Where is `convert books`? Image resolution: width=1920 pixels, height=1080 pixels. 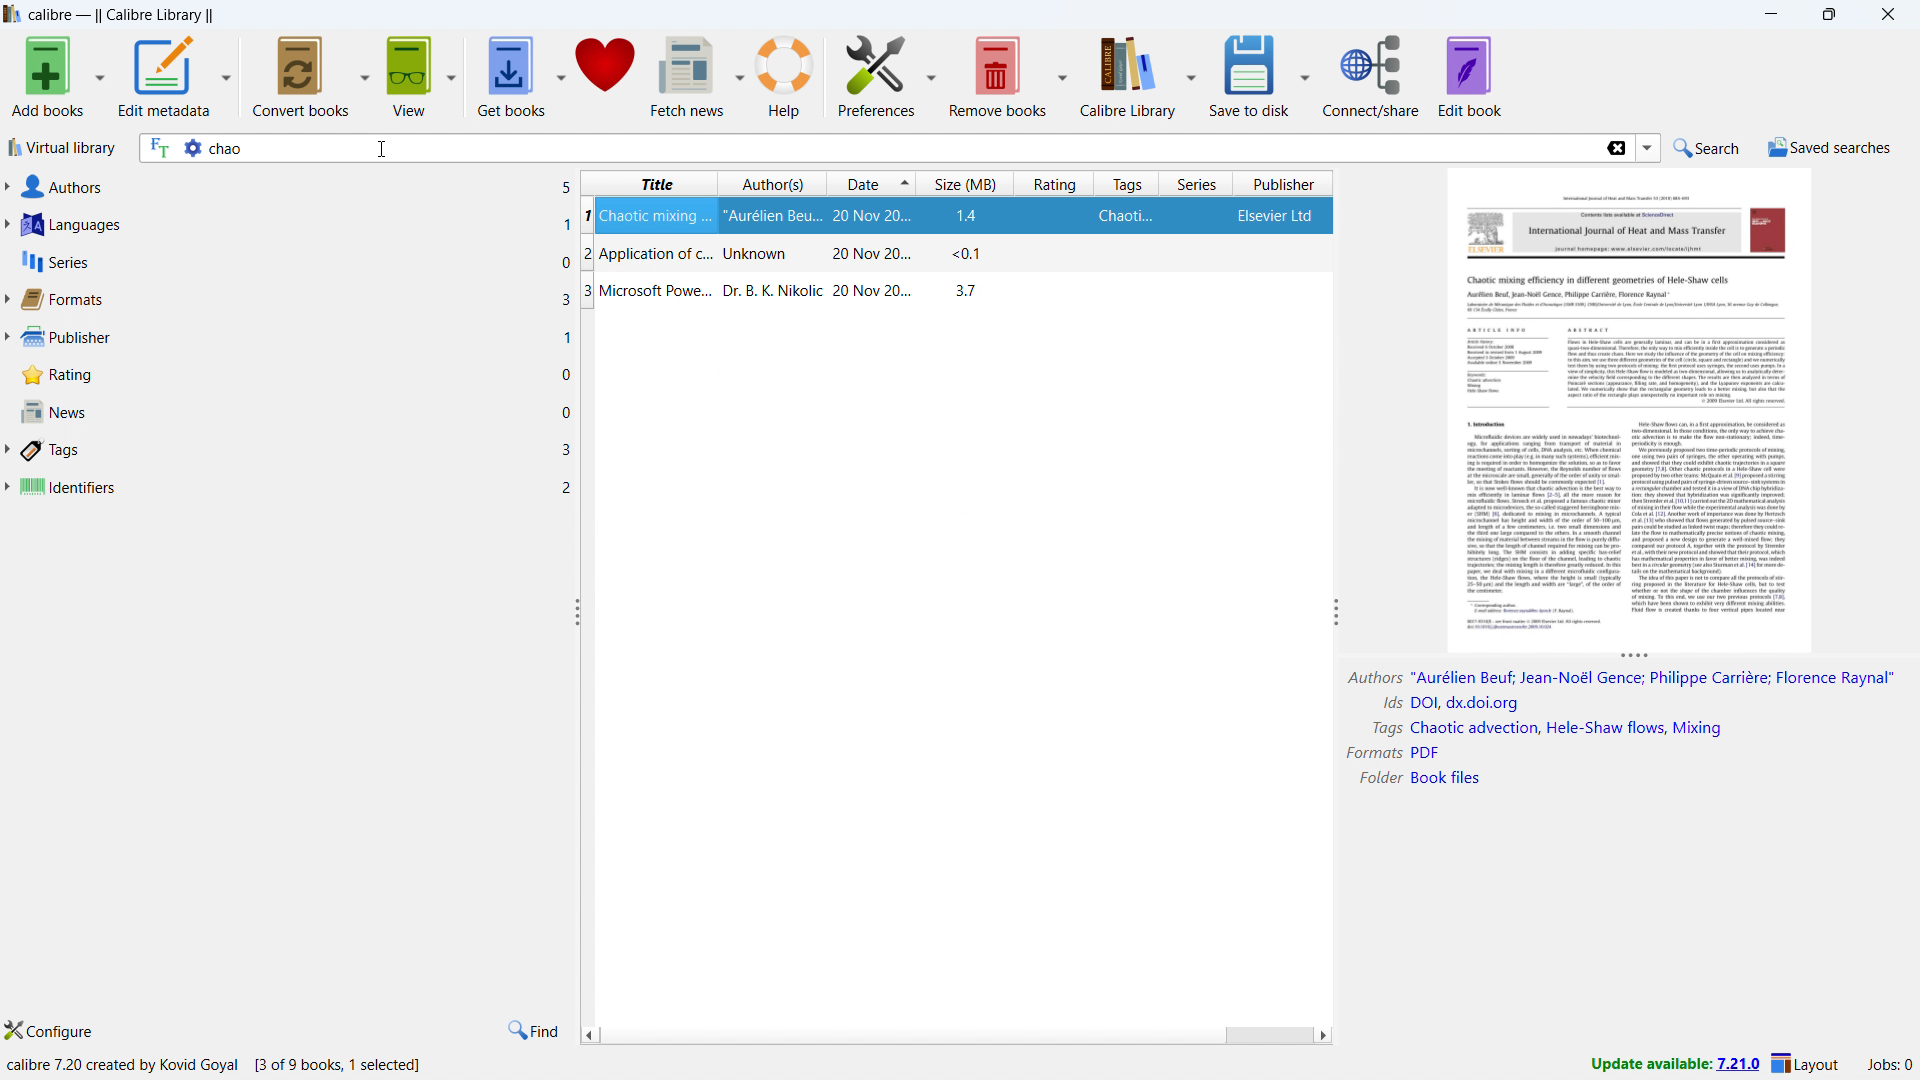 convert books is located at coordinates (302, 74).